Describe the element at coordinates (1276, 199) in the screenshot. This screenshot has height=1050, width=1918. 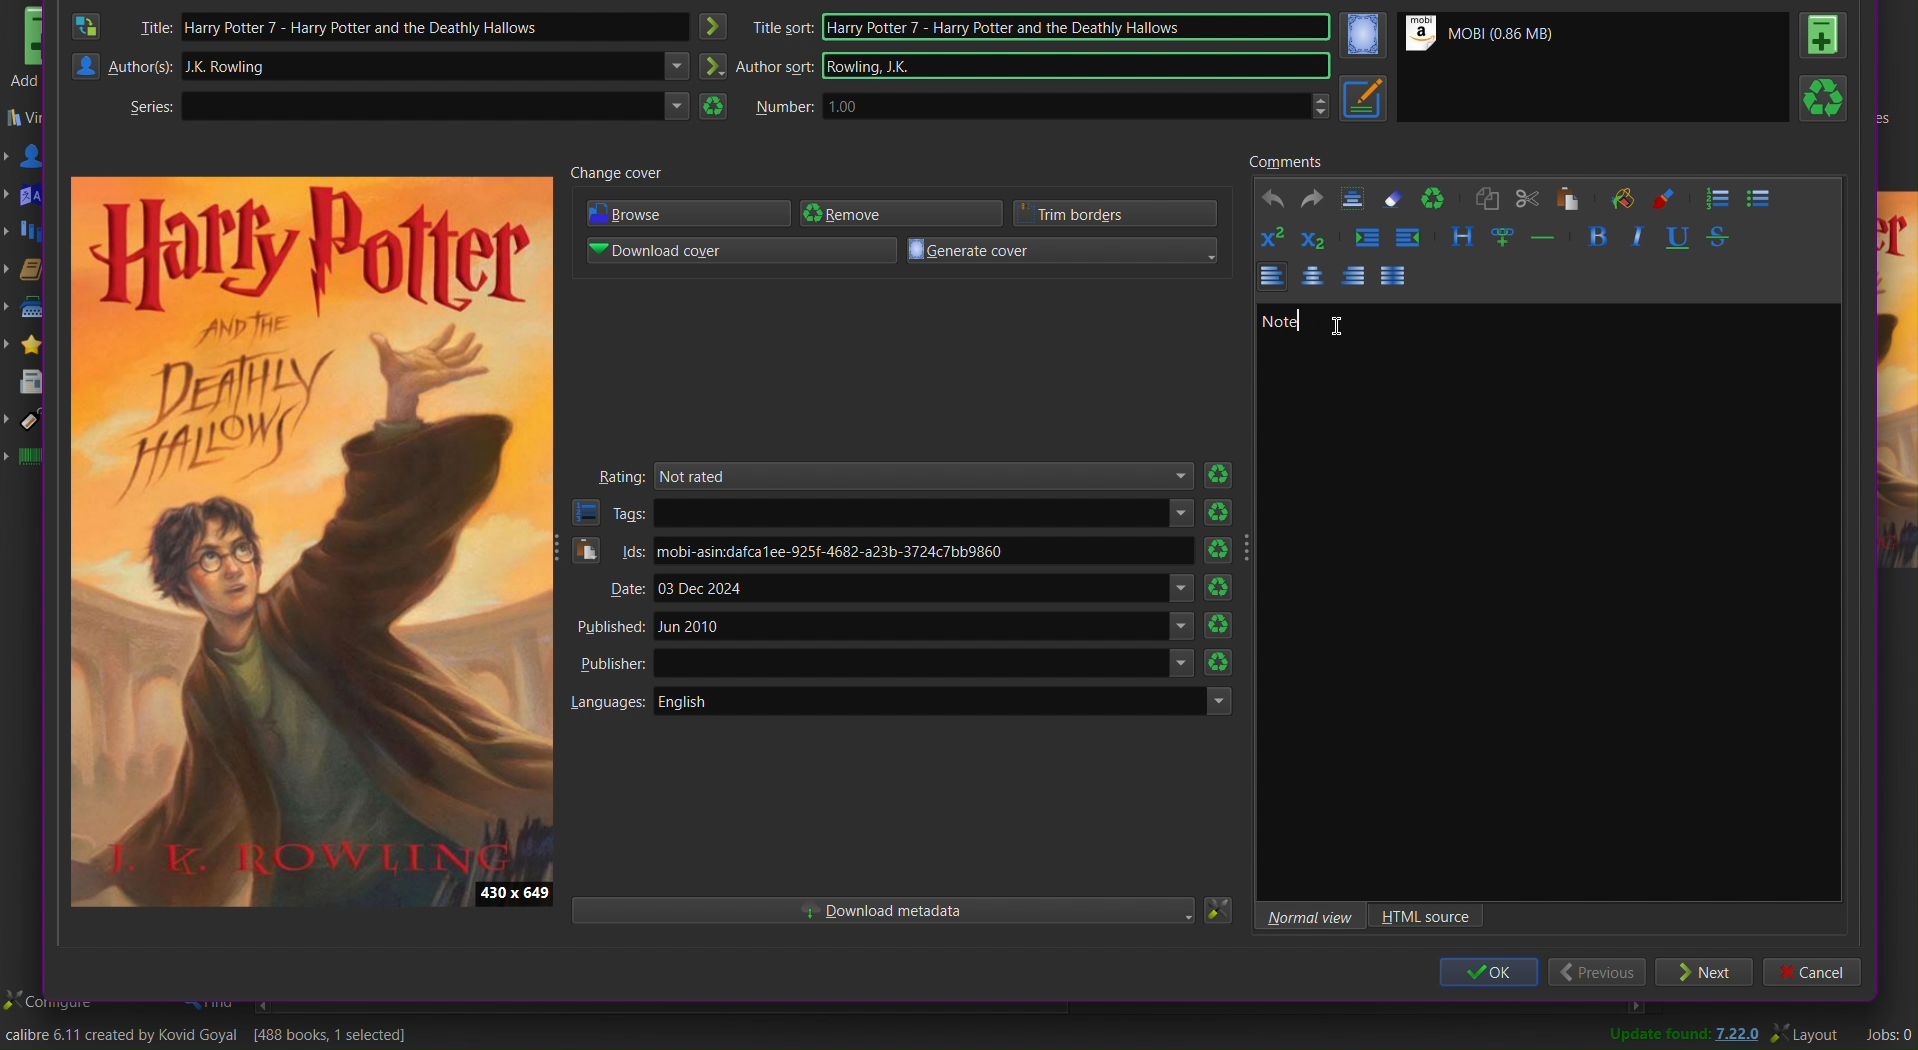
I see `Undo` at that location.